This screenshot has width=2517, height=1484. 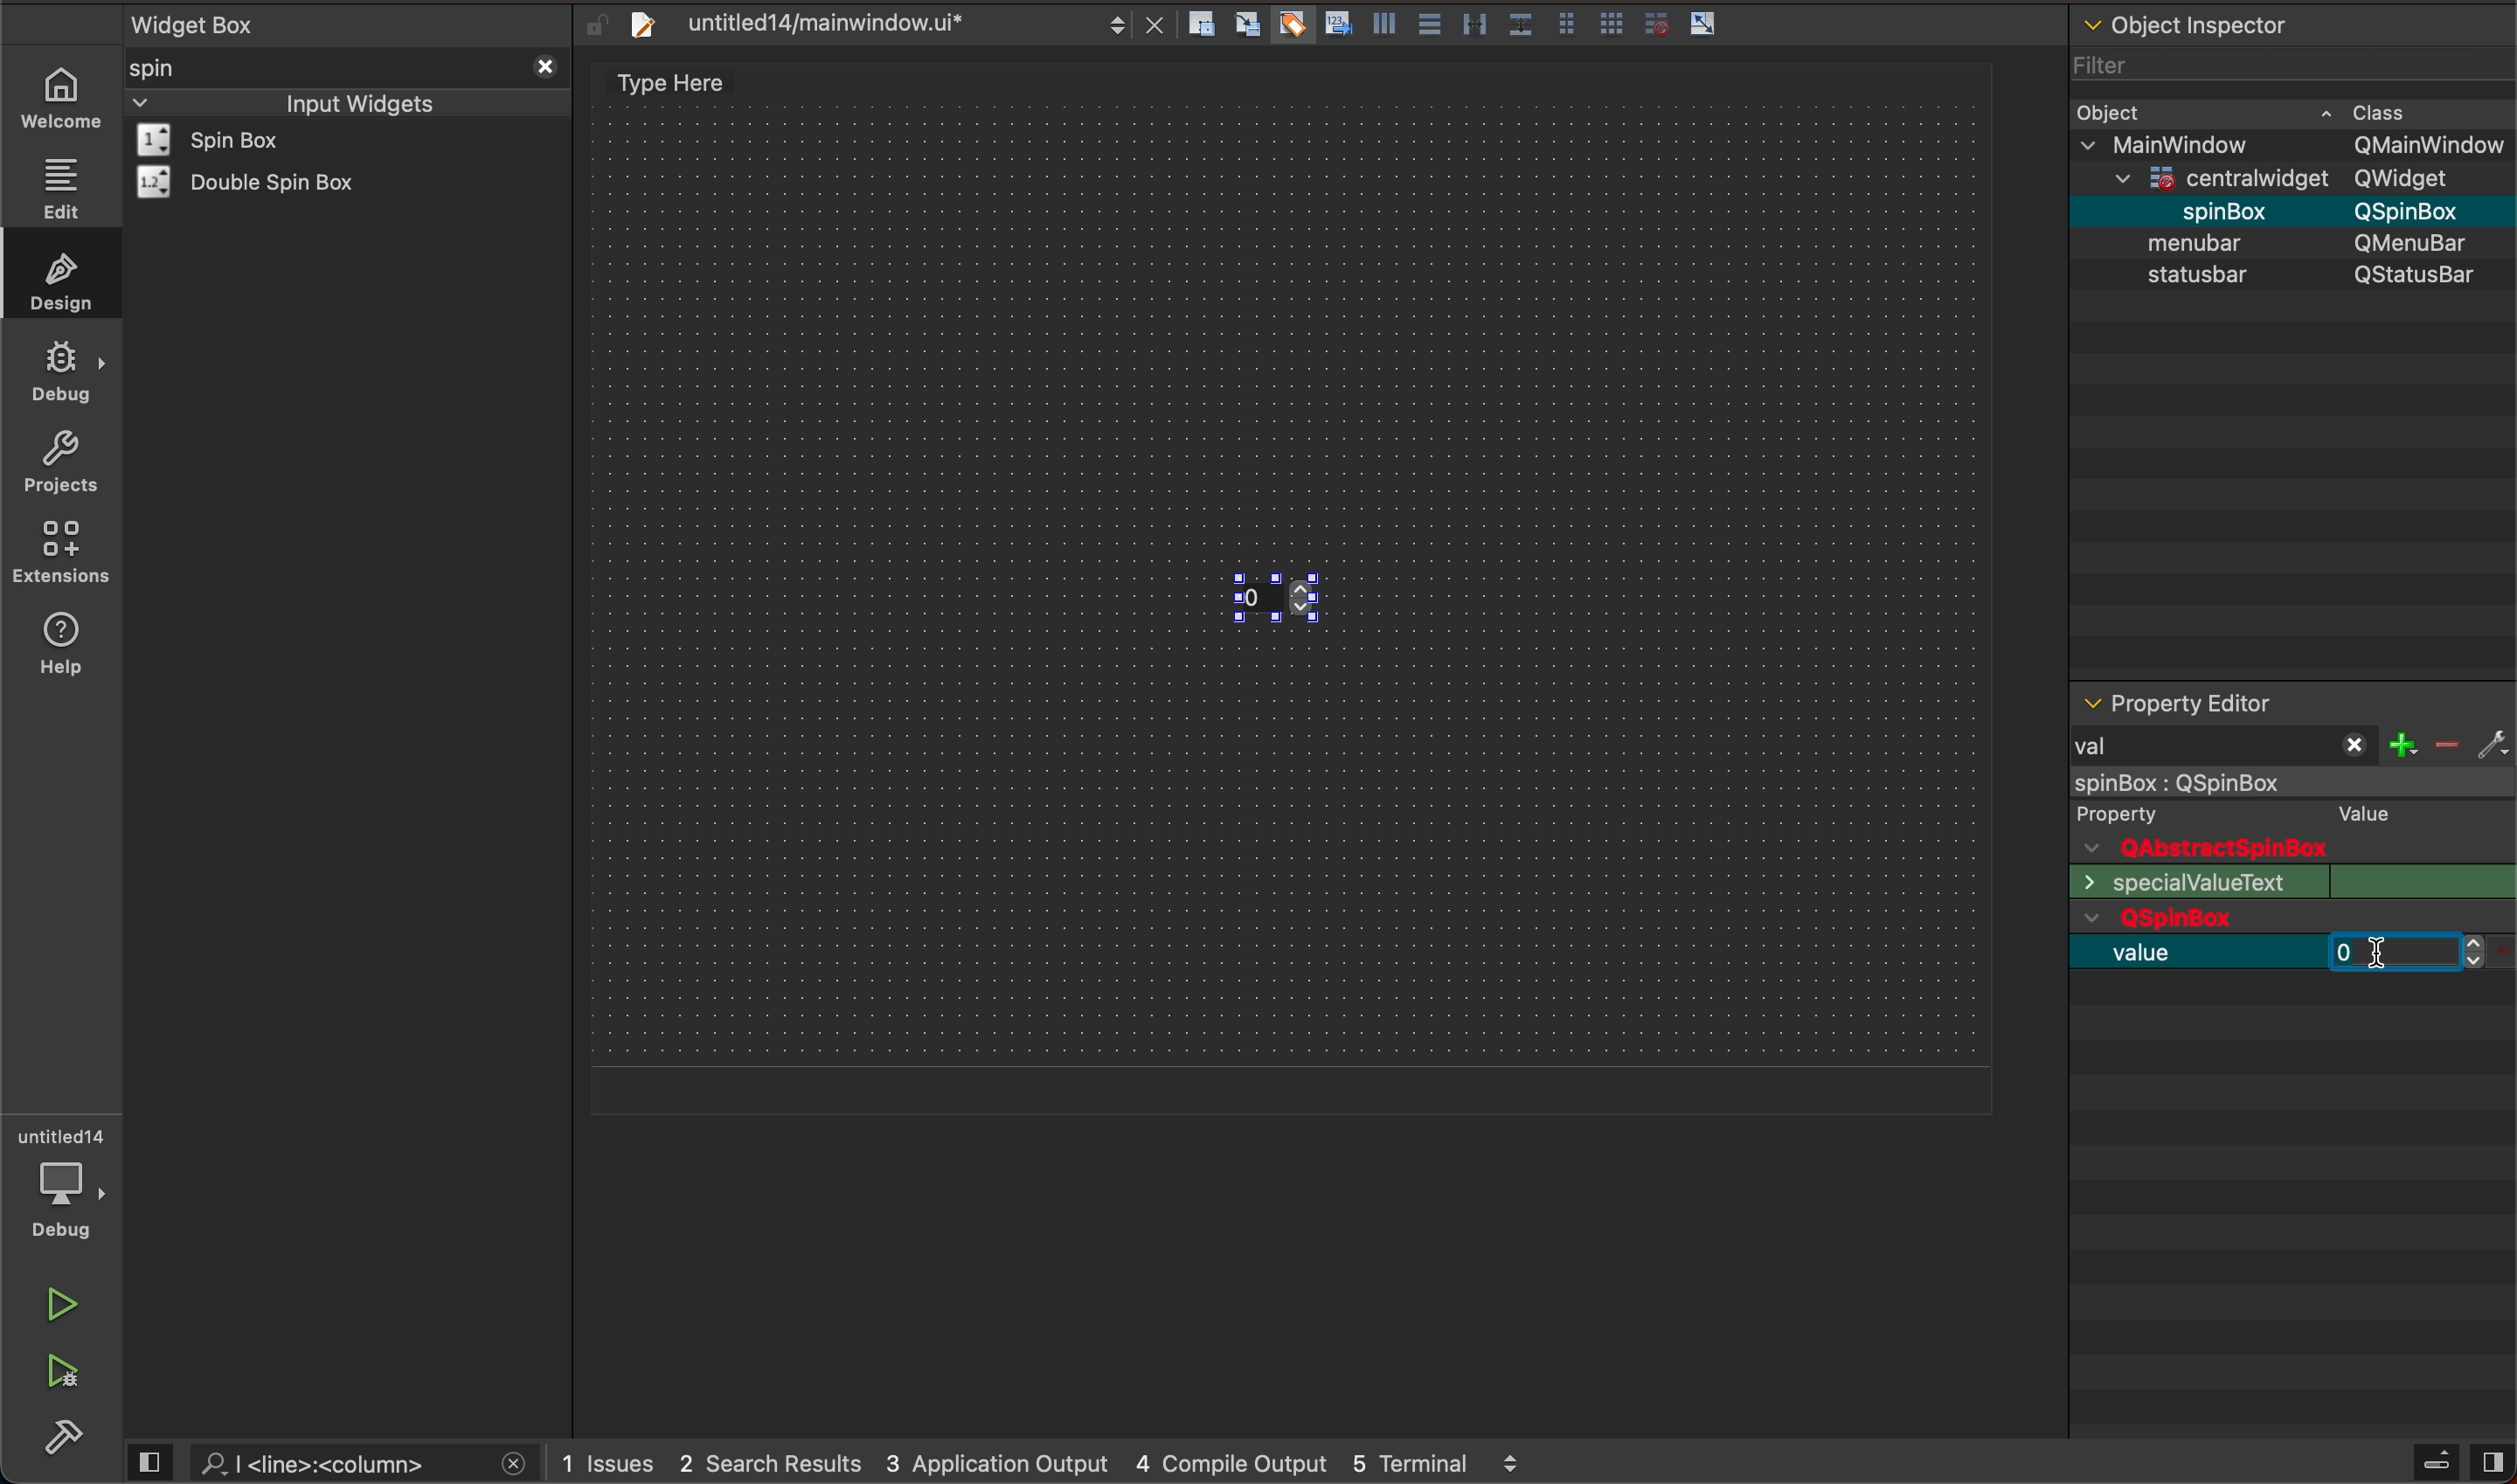 I want to click on widget, so click(x=258, y=182).